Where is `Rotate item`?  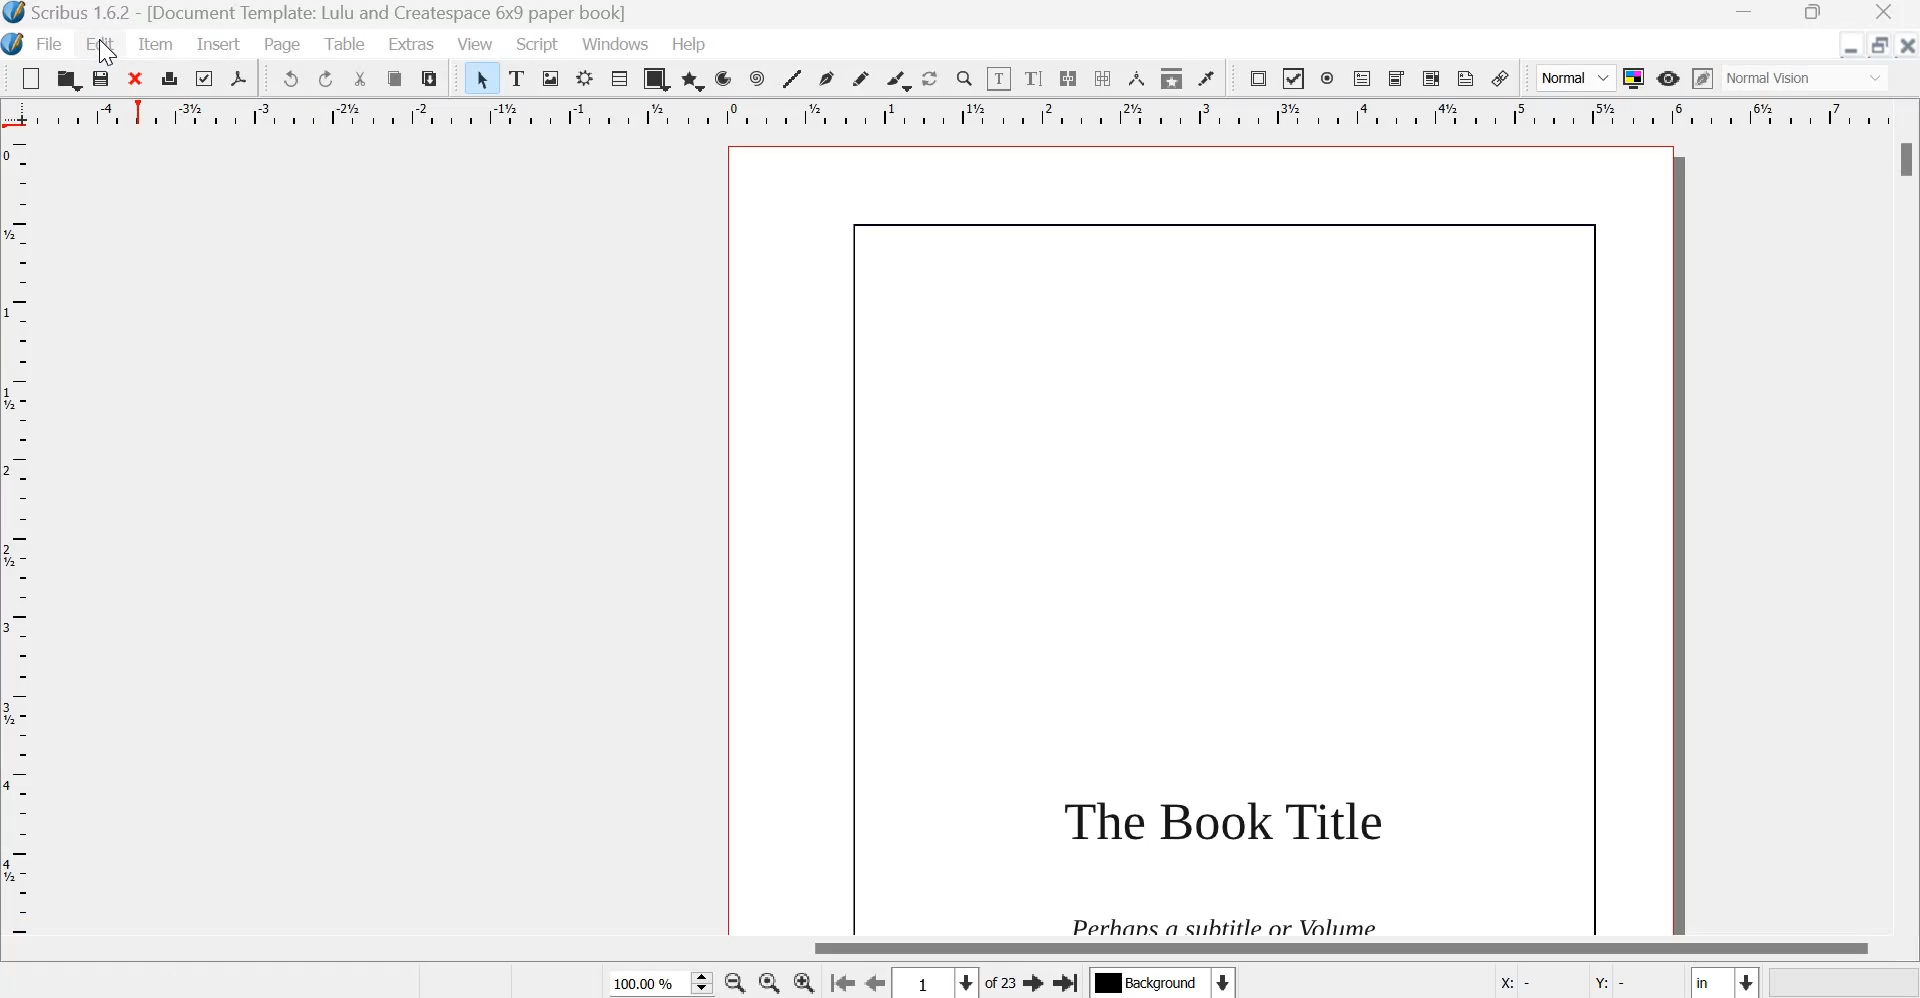
Rotate item is located at coordinates (930, 78).